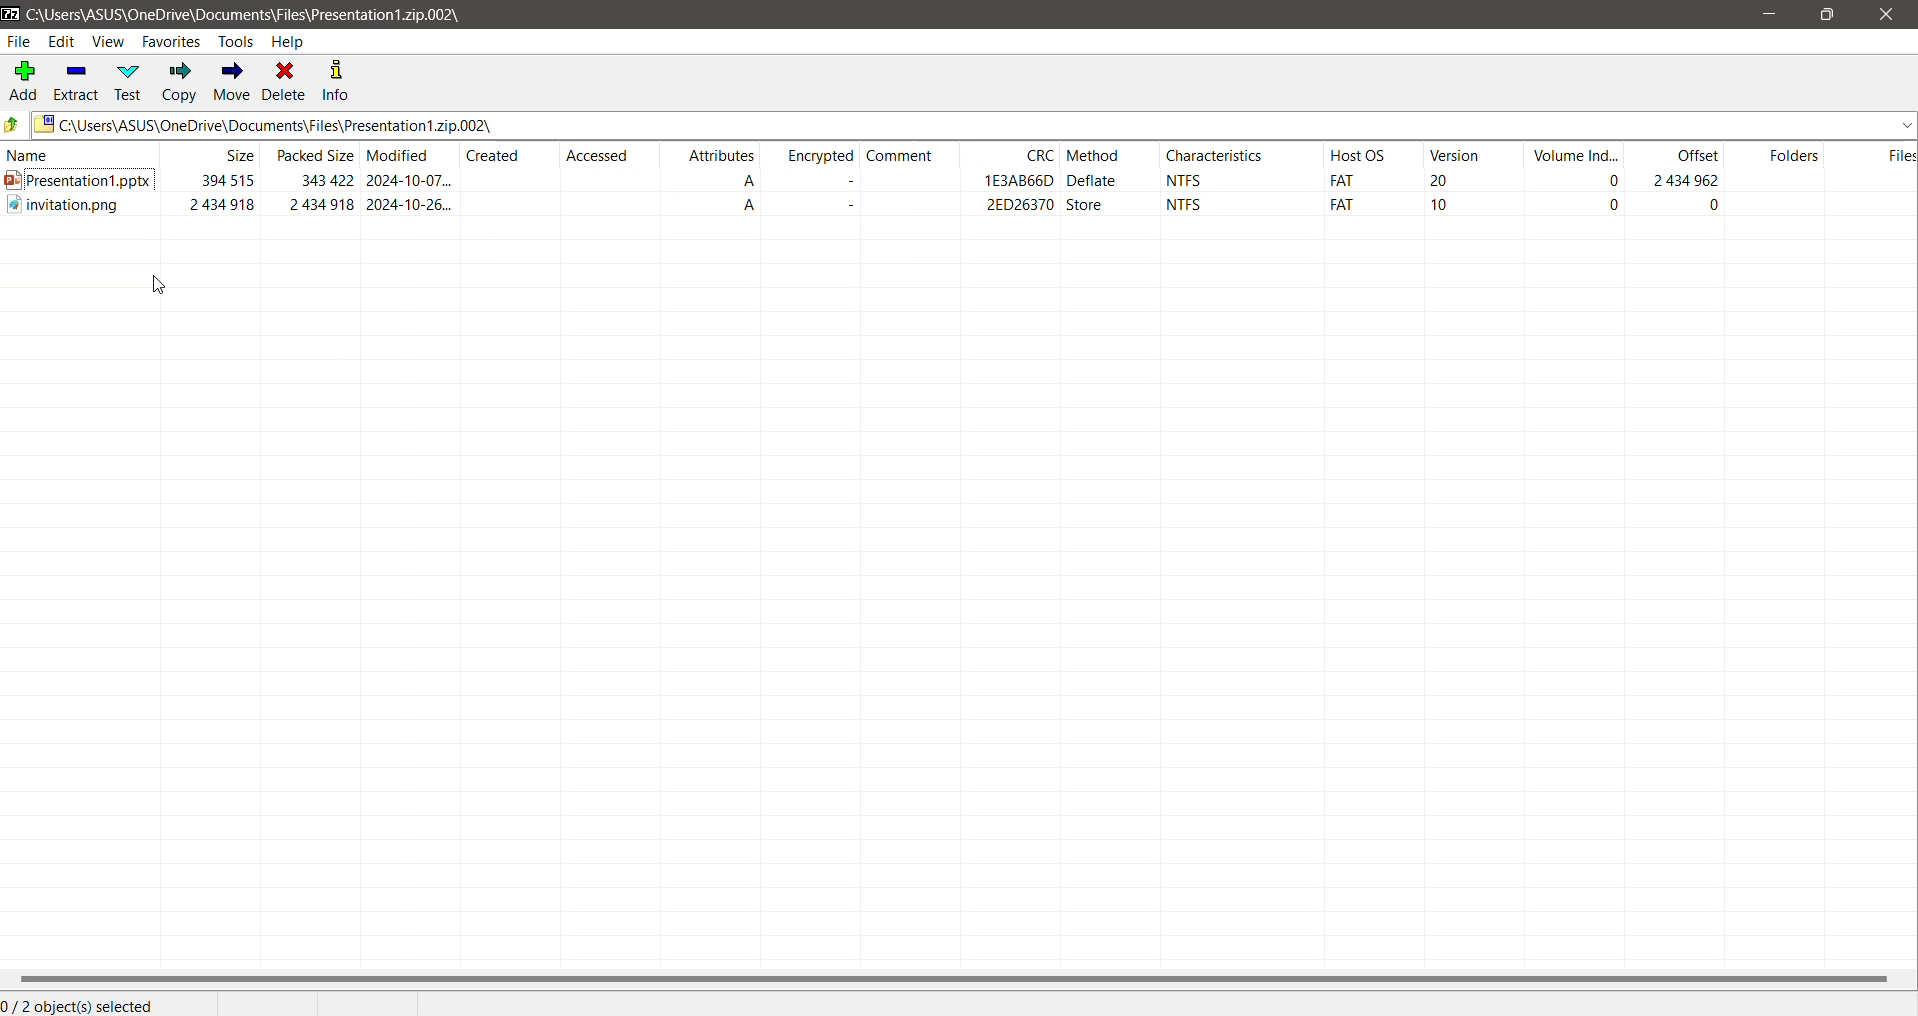 This screenshot has width=1918, height=1016. I want to click on  2434962, so click(1691, 181).